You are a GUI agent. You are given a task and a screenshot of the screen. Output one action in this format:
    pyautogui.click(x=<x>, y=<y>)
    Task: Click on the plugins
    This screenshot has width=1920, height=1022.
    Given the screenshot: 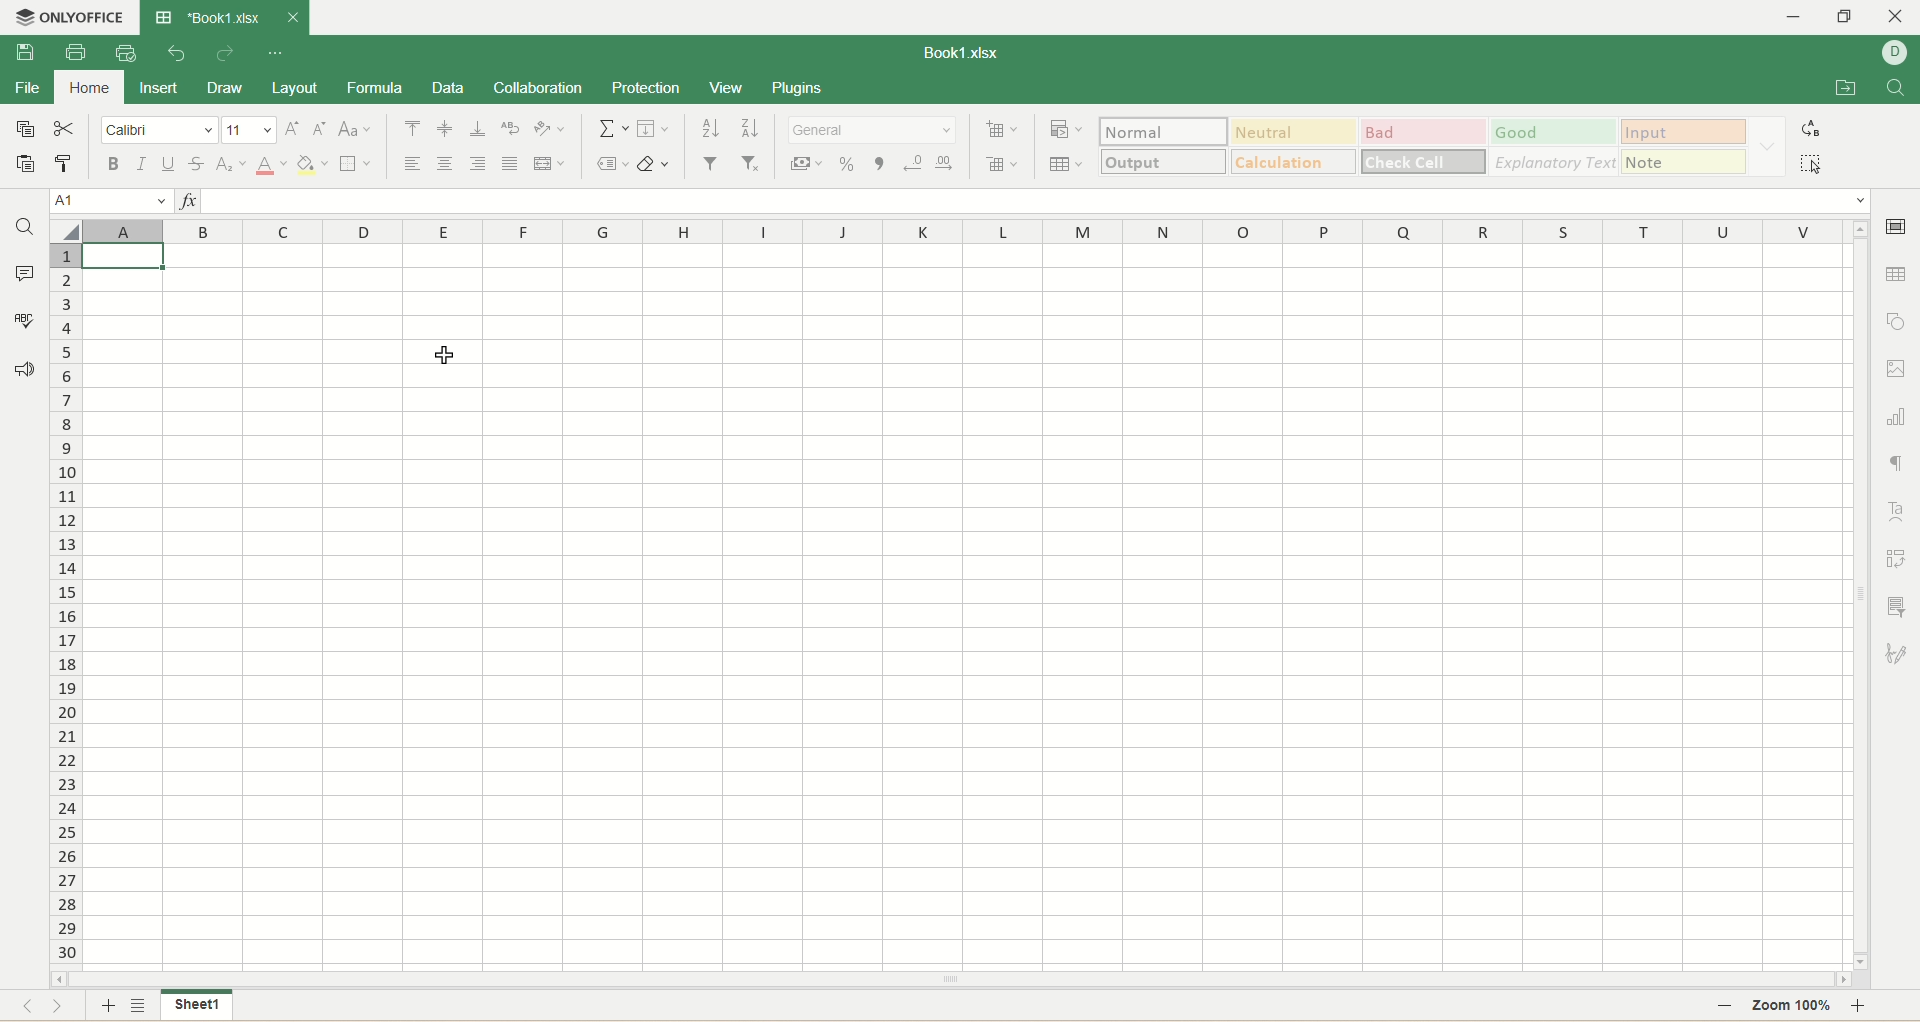 What is the action you would take?
    pyautogui.click(x=792, y=88)
    